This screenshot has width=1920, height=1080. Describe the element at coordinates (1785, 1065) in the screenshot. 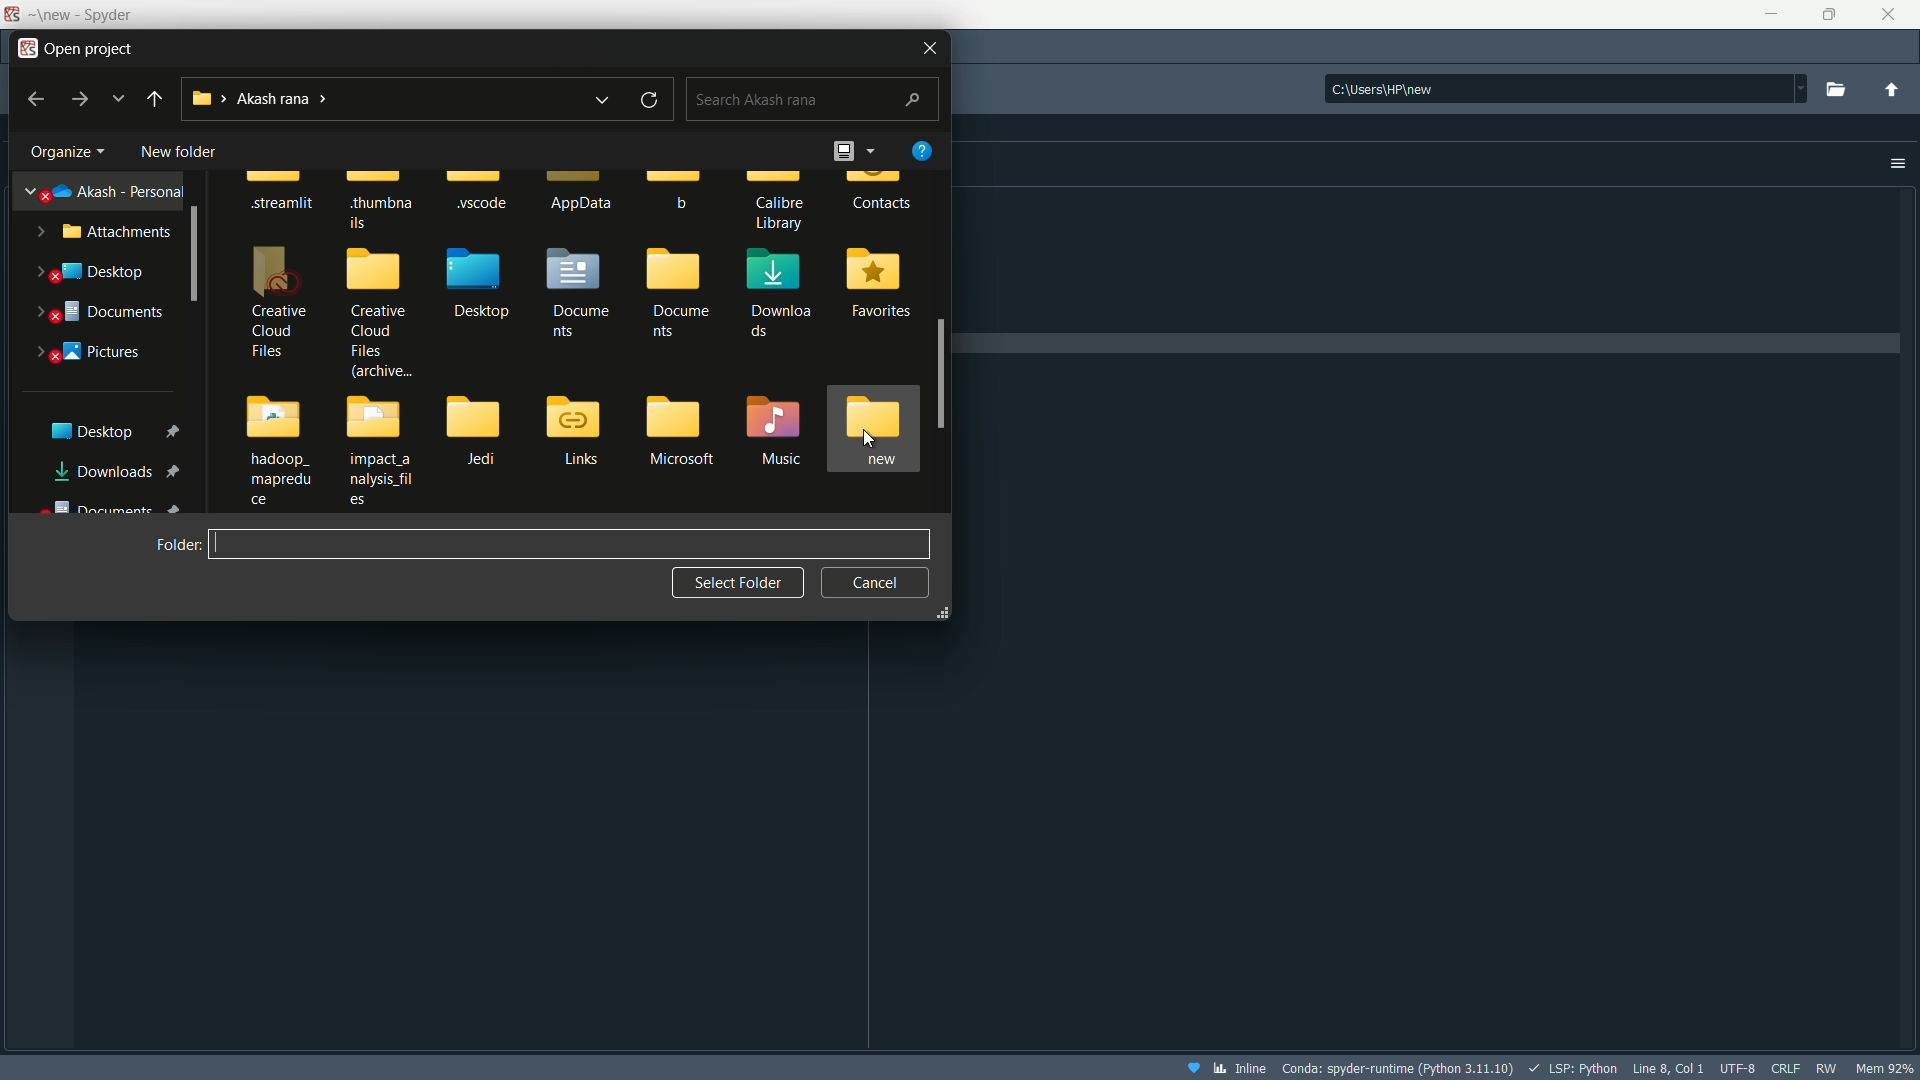

I see `file eol status` at that location.